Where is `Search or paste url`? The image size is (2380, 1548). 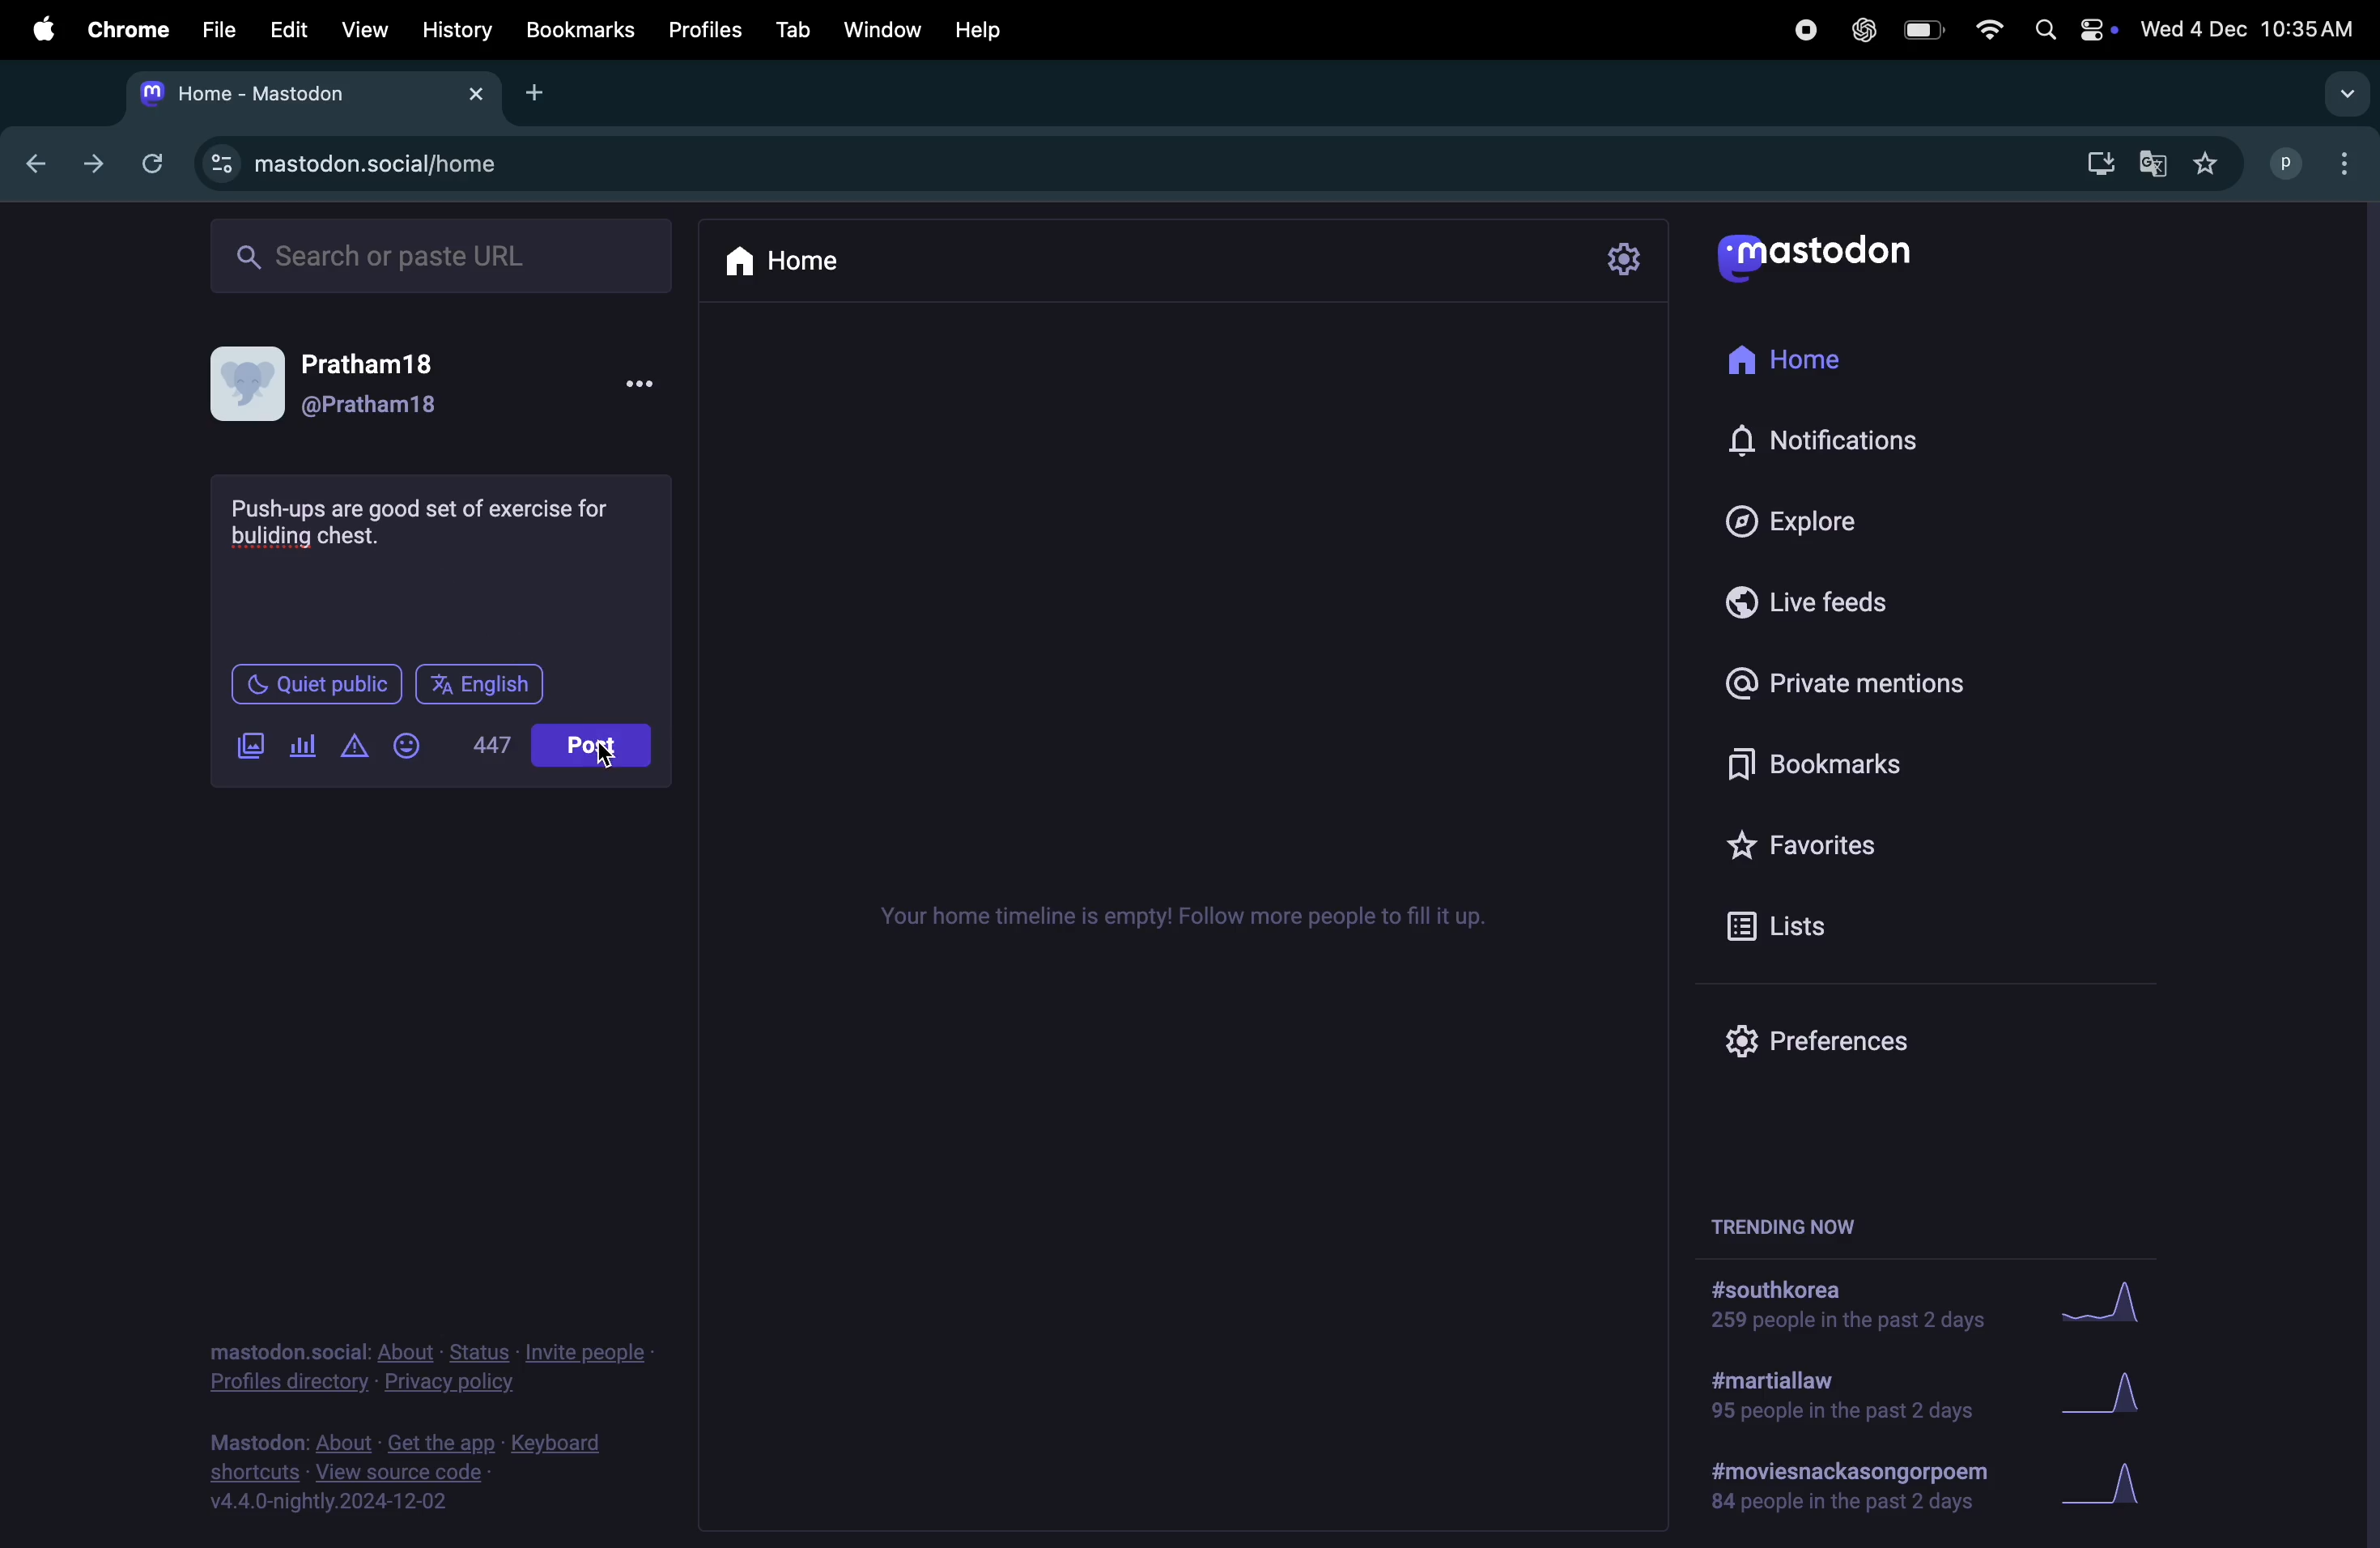
Search or paste url is located at coordinates (445, 255).